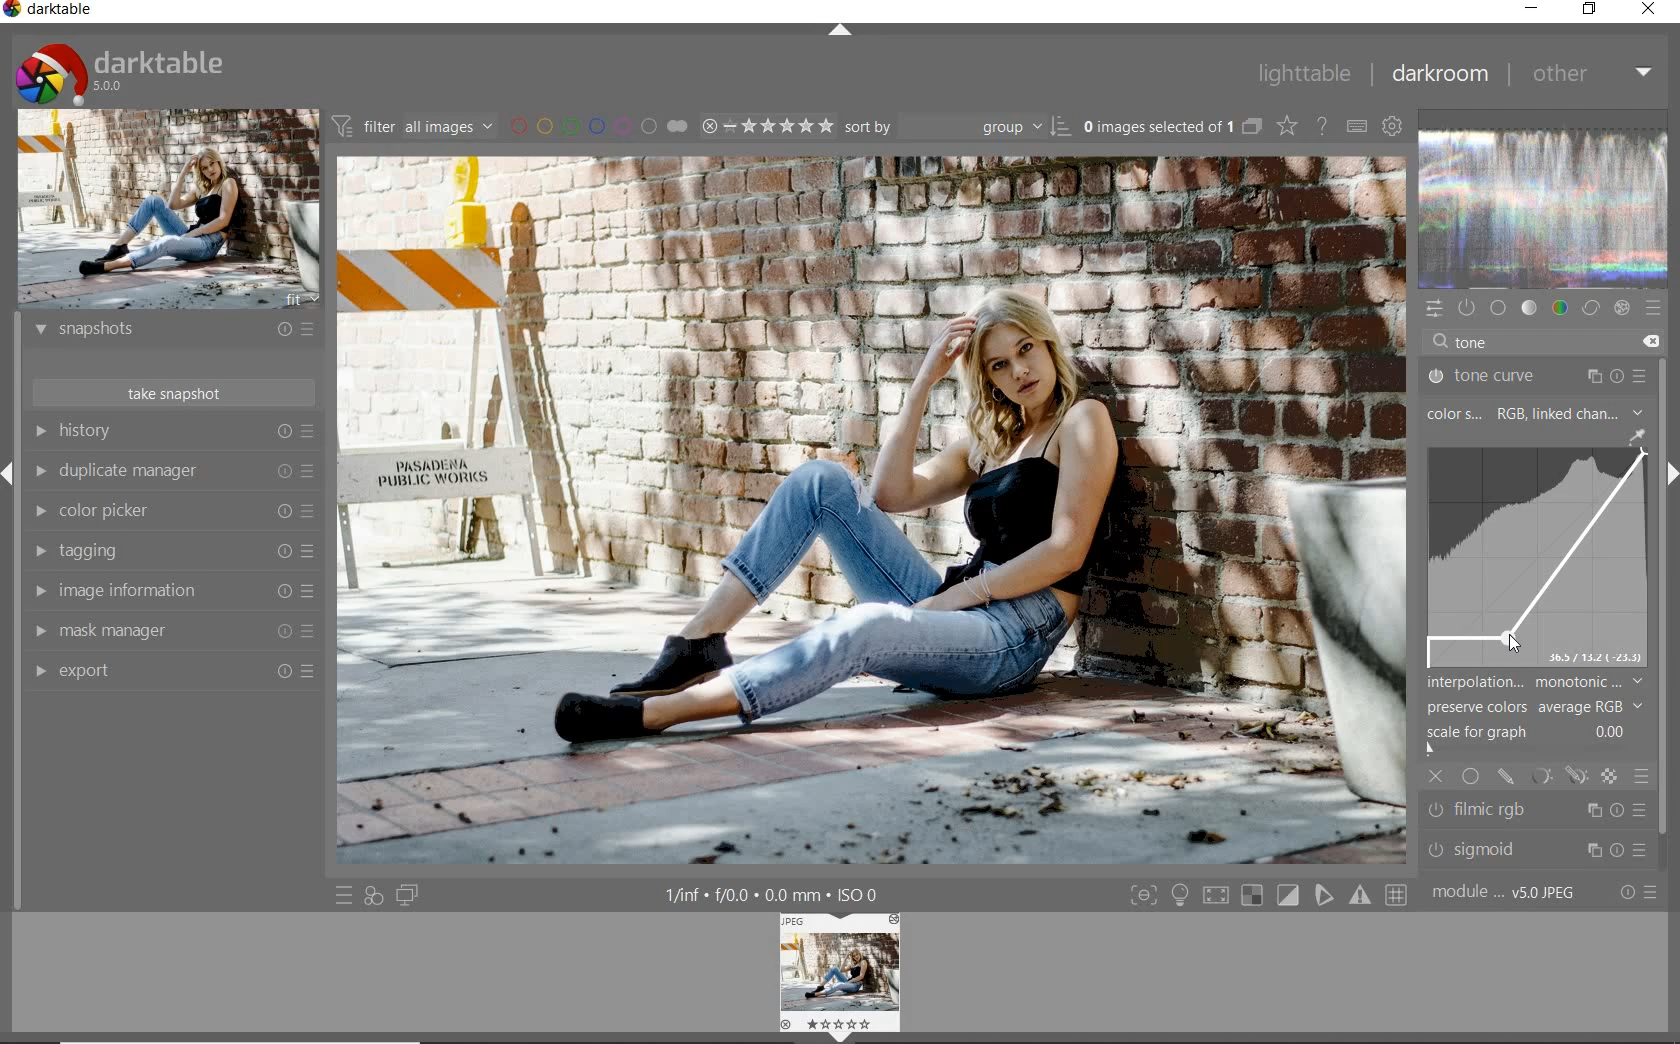 This screenshot has height=1044, width=1680. What do you see at coordinates (1537, 558) in the screenshot?
I see `tone curve map` at bounding box center [1537, 558].